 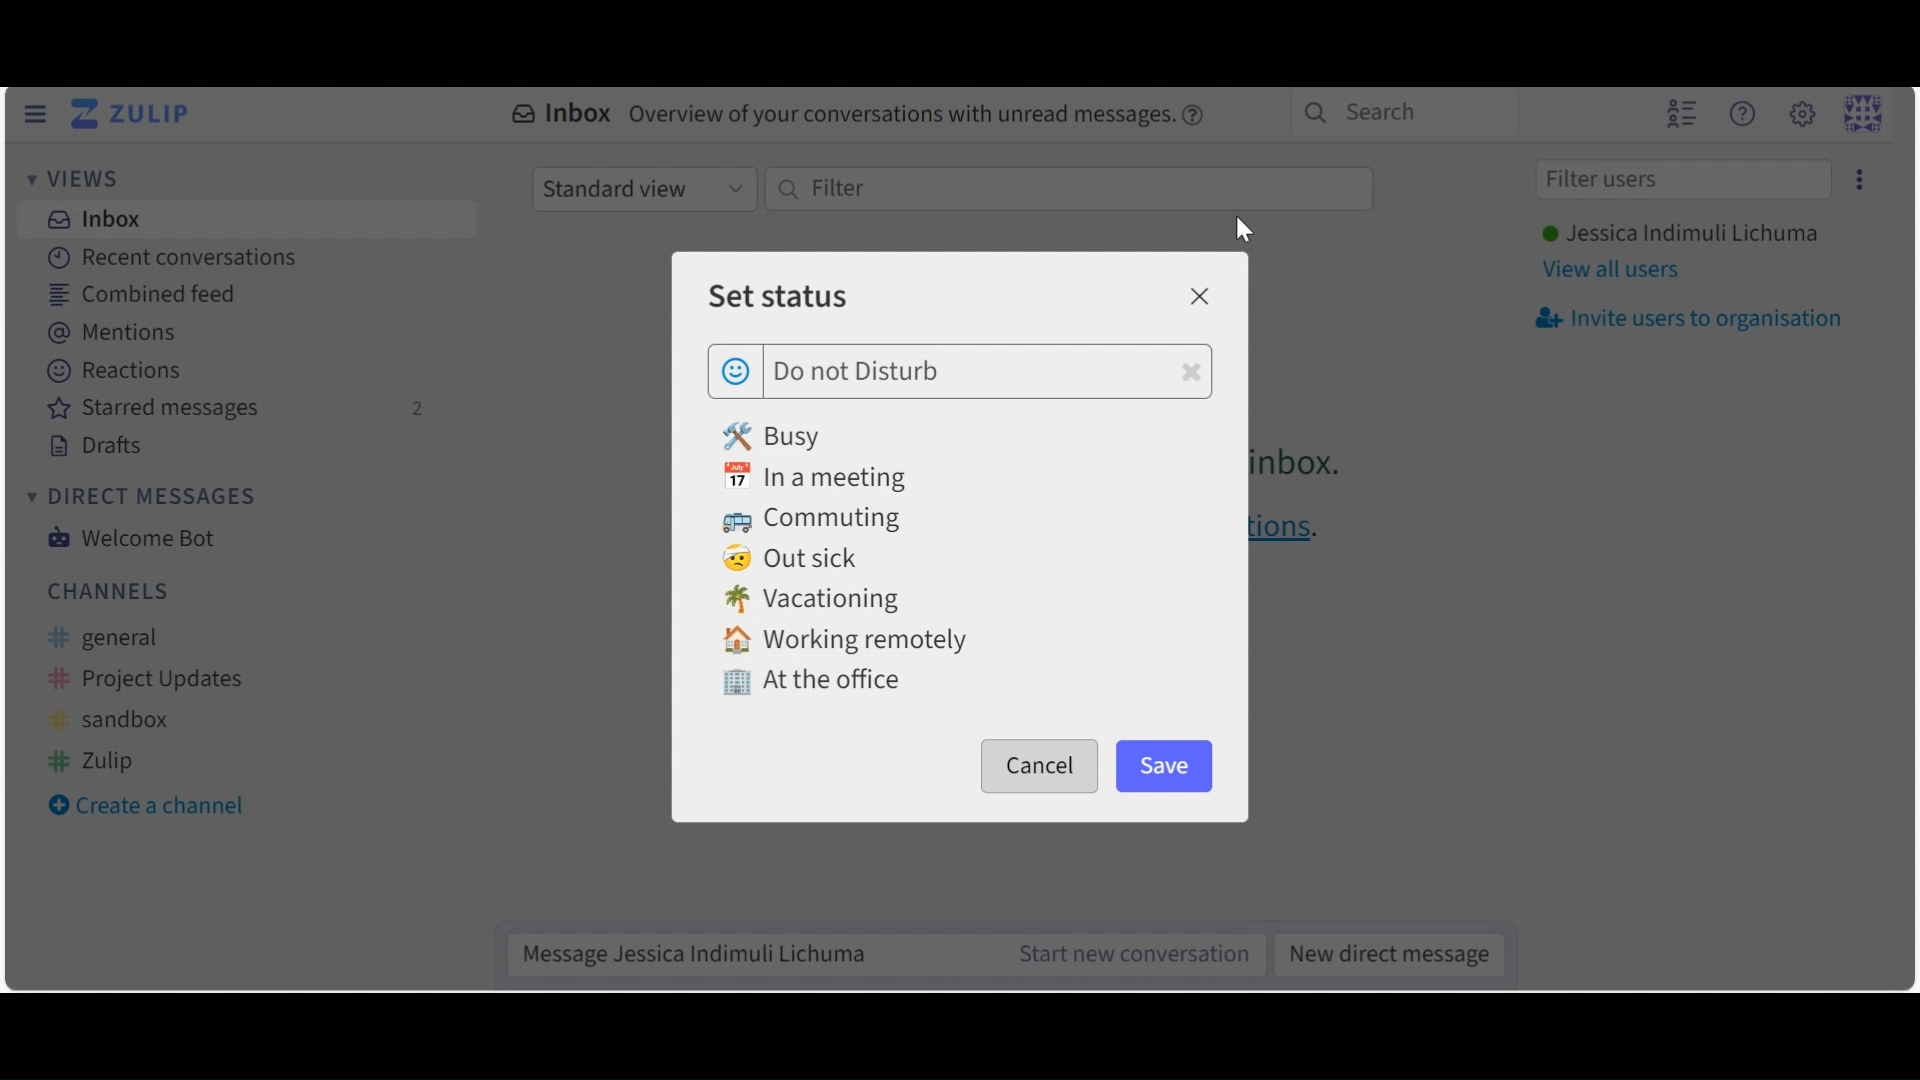 What do you see at coordinates (148, 680) in the screenshot?
I see `project updates` at bounding box center [148, 680].